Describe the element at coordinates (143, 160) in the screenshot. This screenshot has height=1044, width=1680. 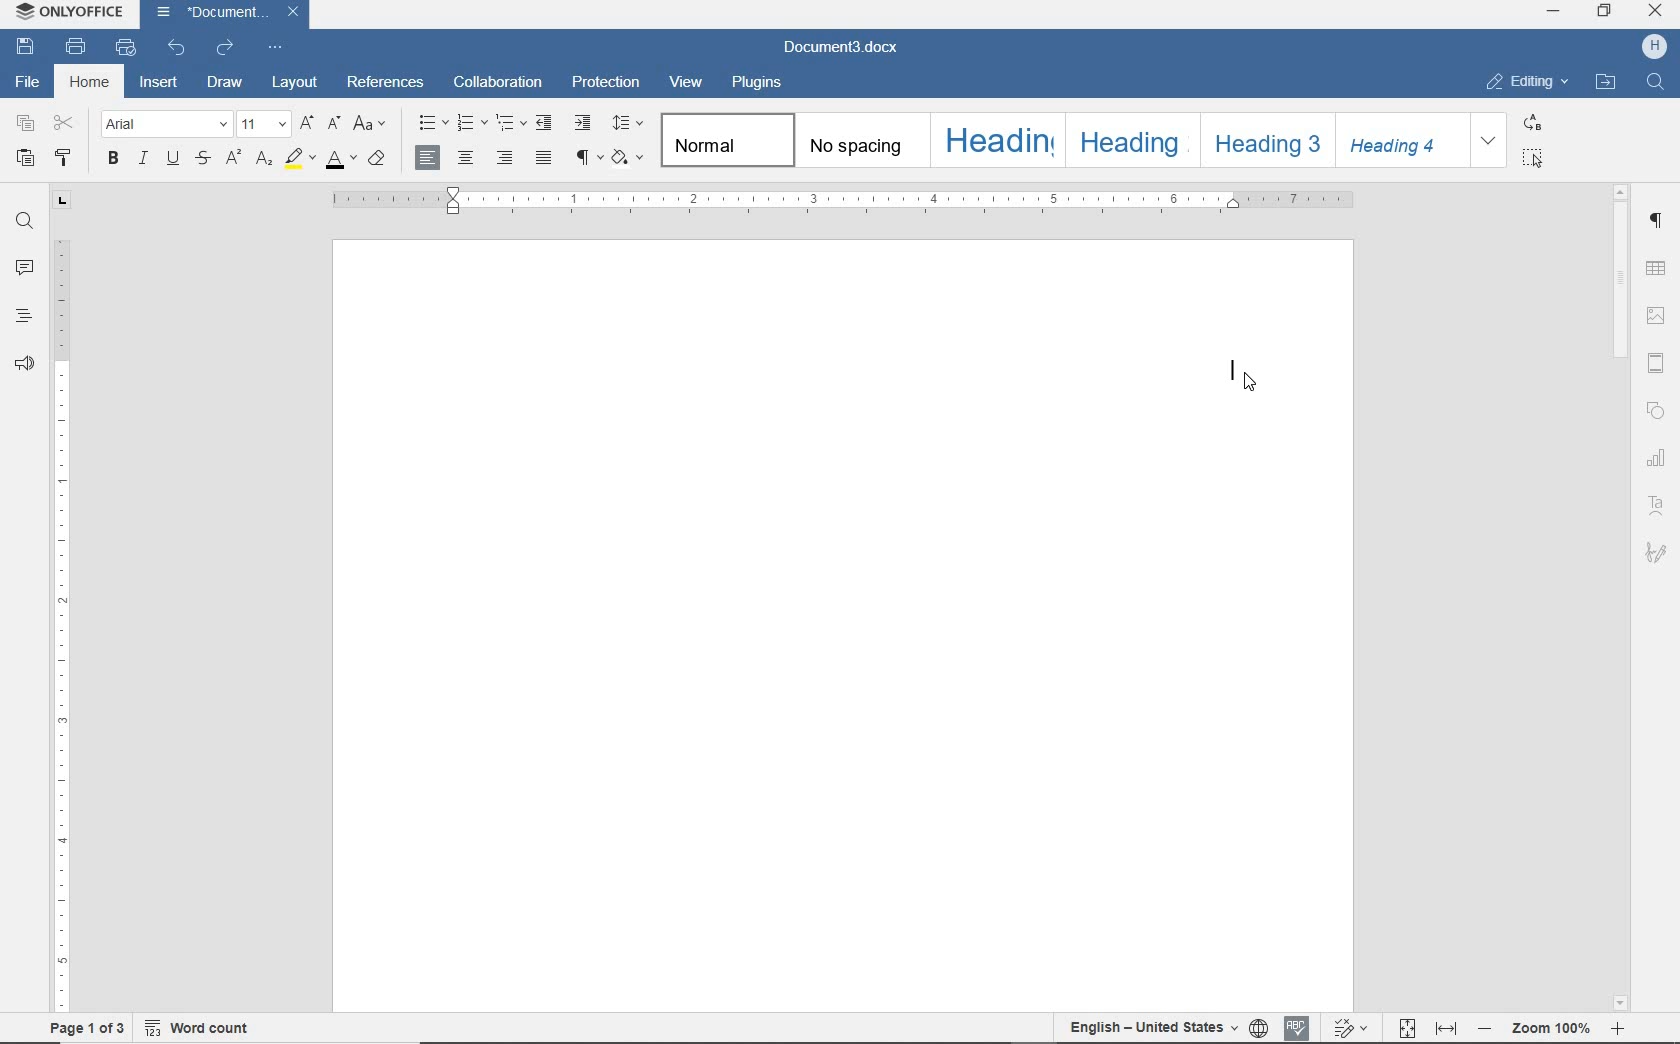
I see `ITALIC` at that location.